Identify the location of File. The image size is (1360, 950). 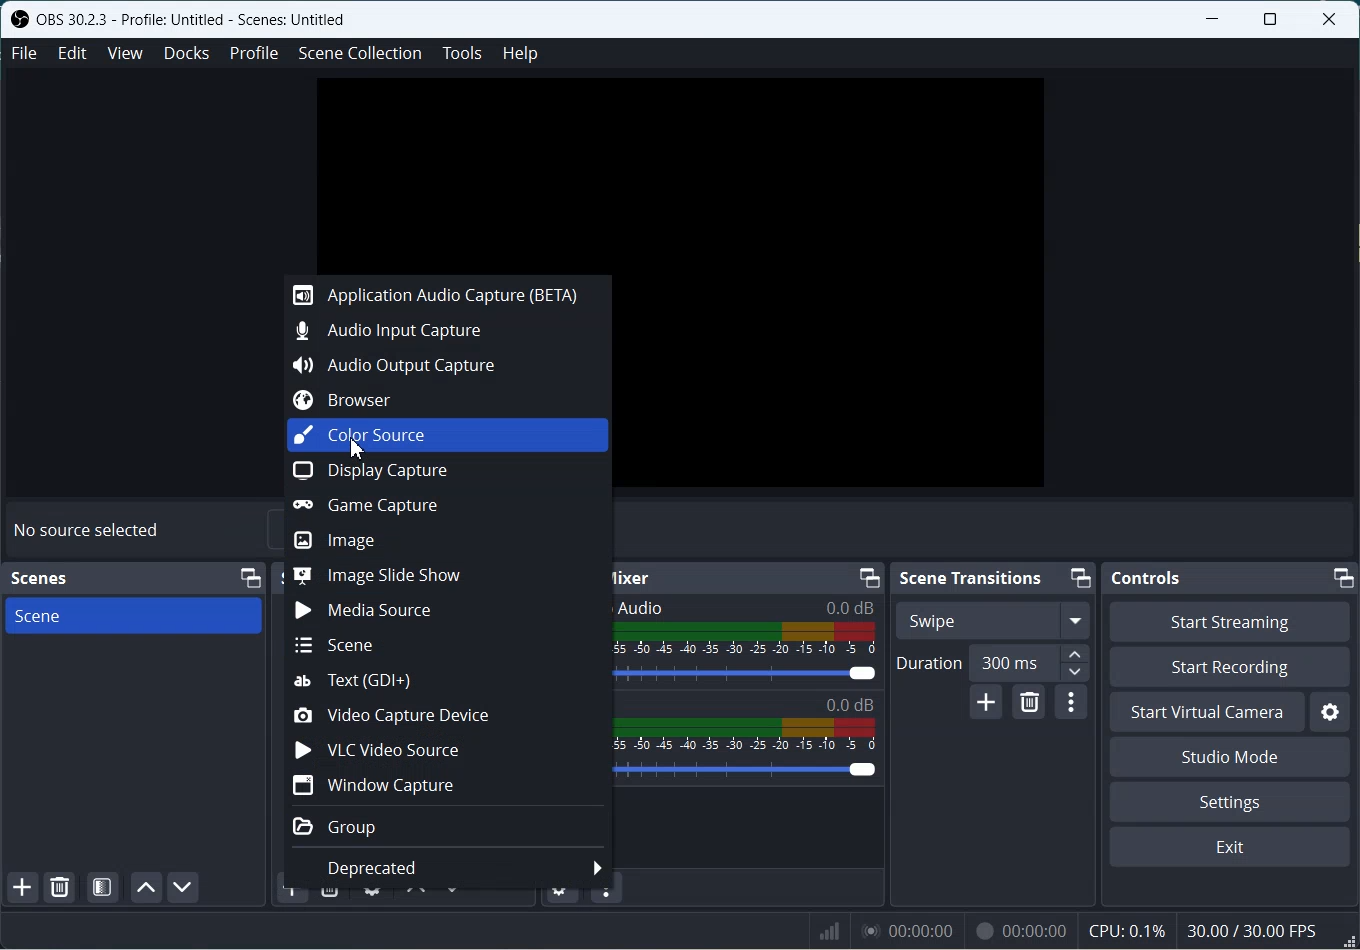
(21, 53).